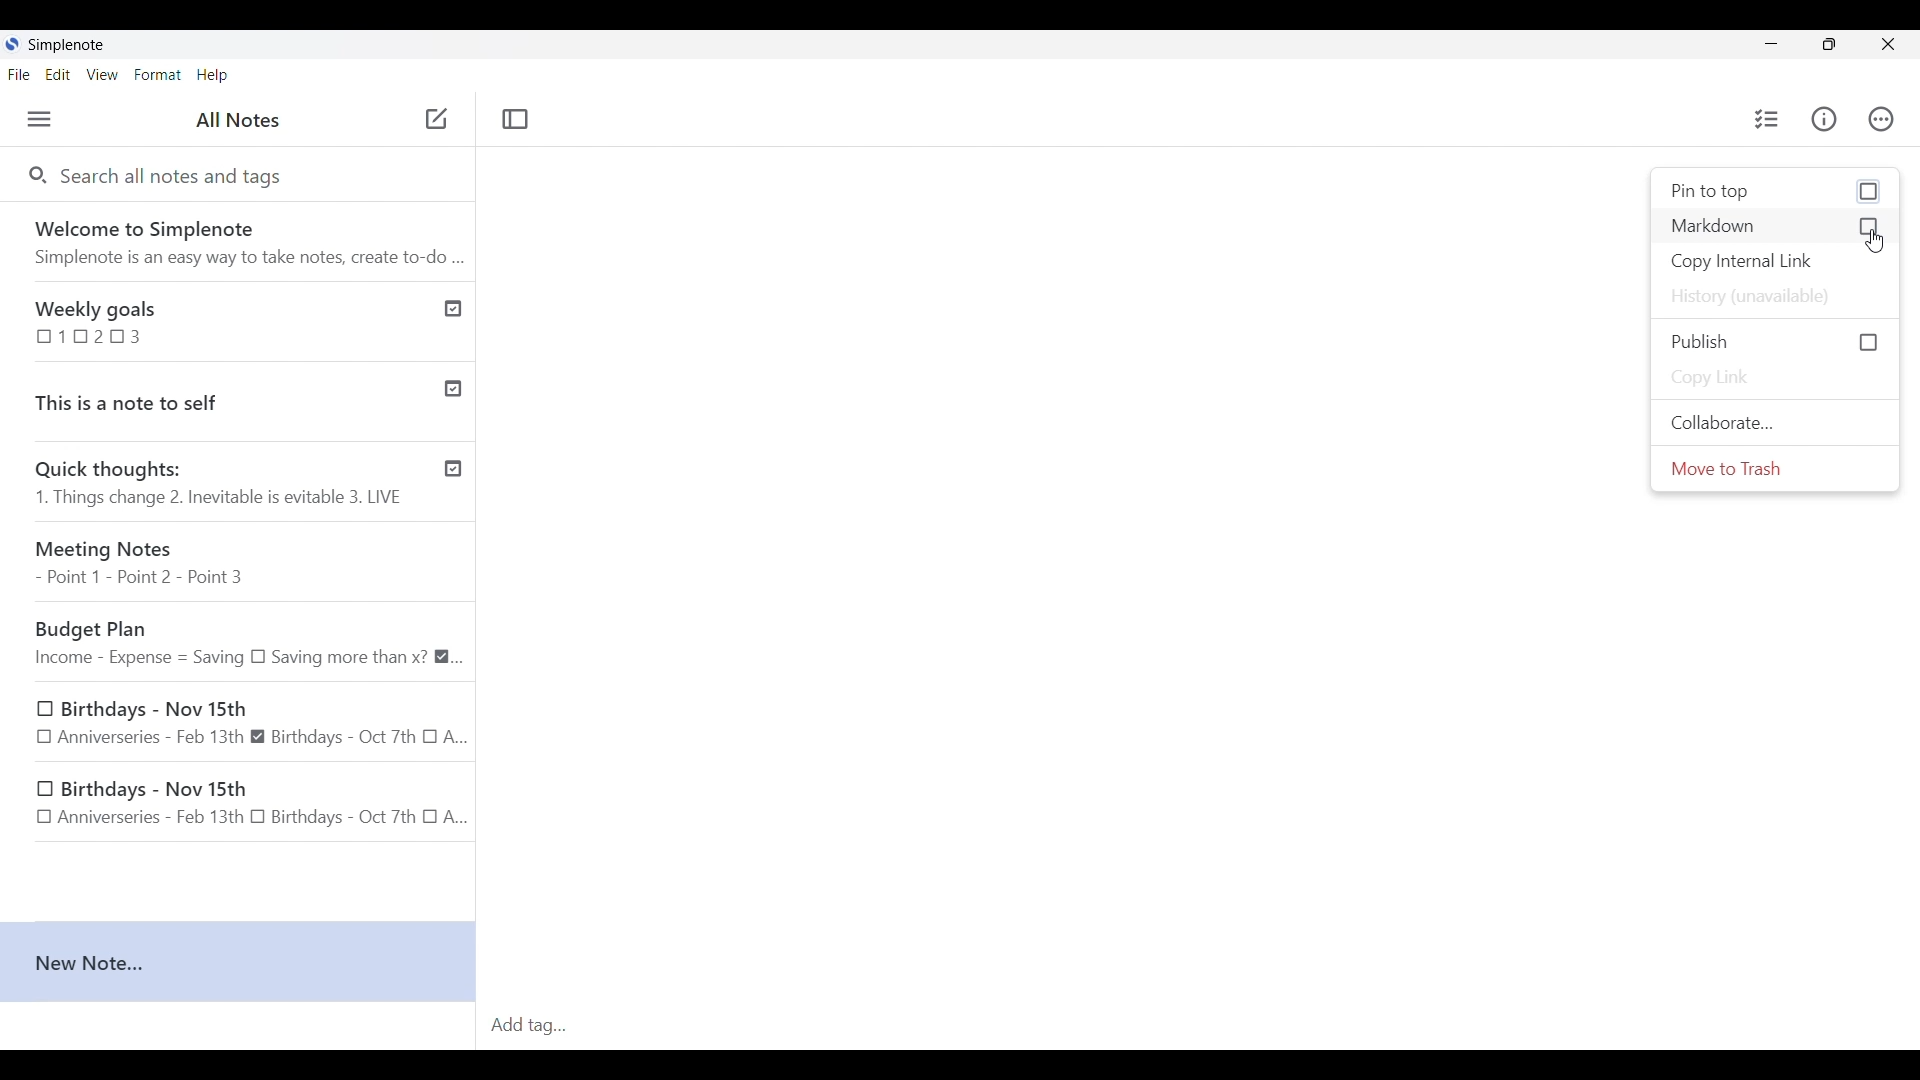 The width and height of the screenshot is (1920, 1080). Describe the element at coordinates (1775, 422) in the screenshot. I see `Collaborate` at that location.